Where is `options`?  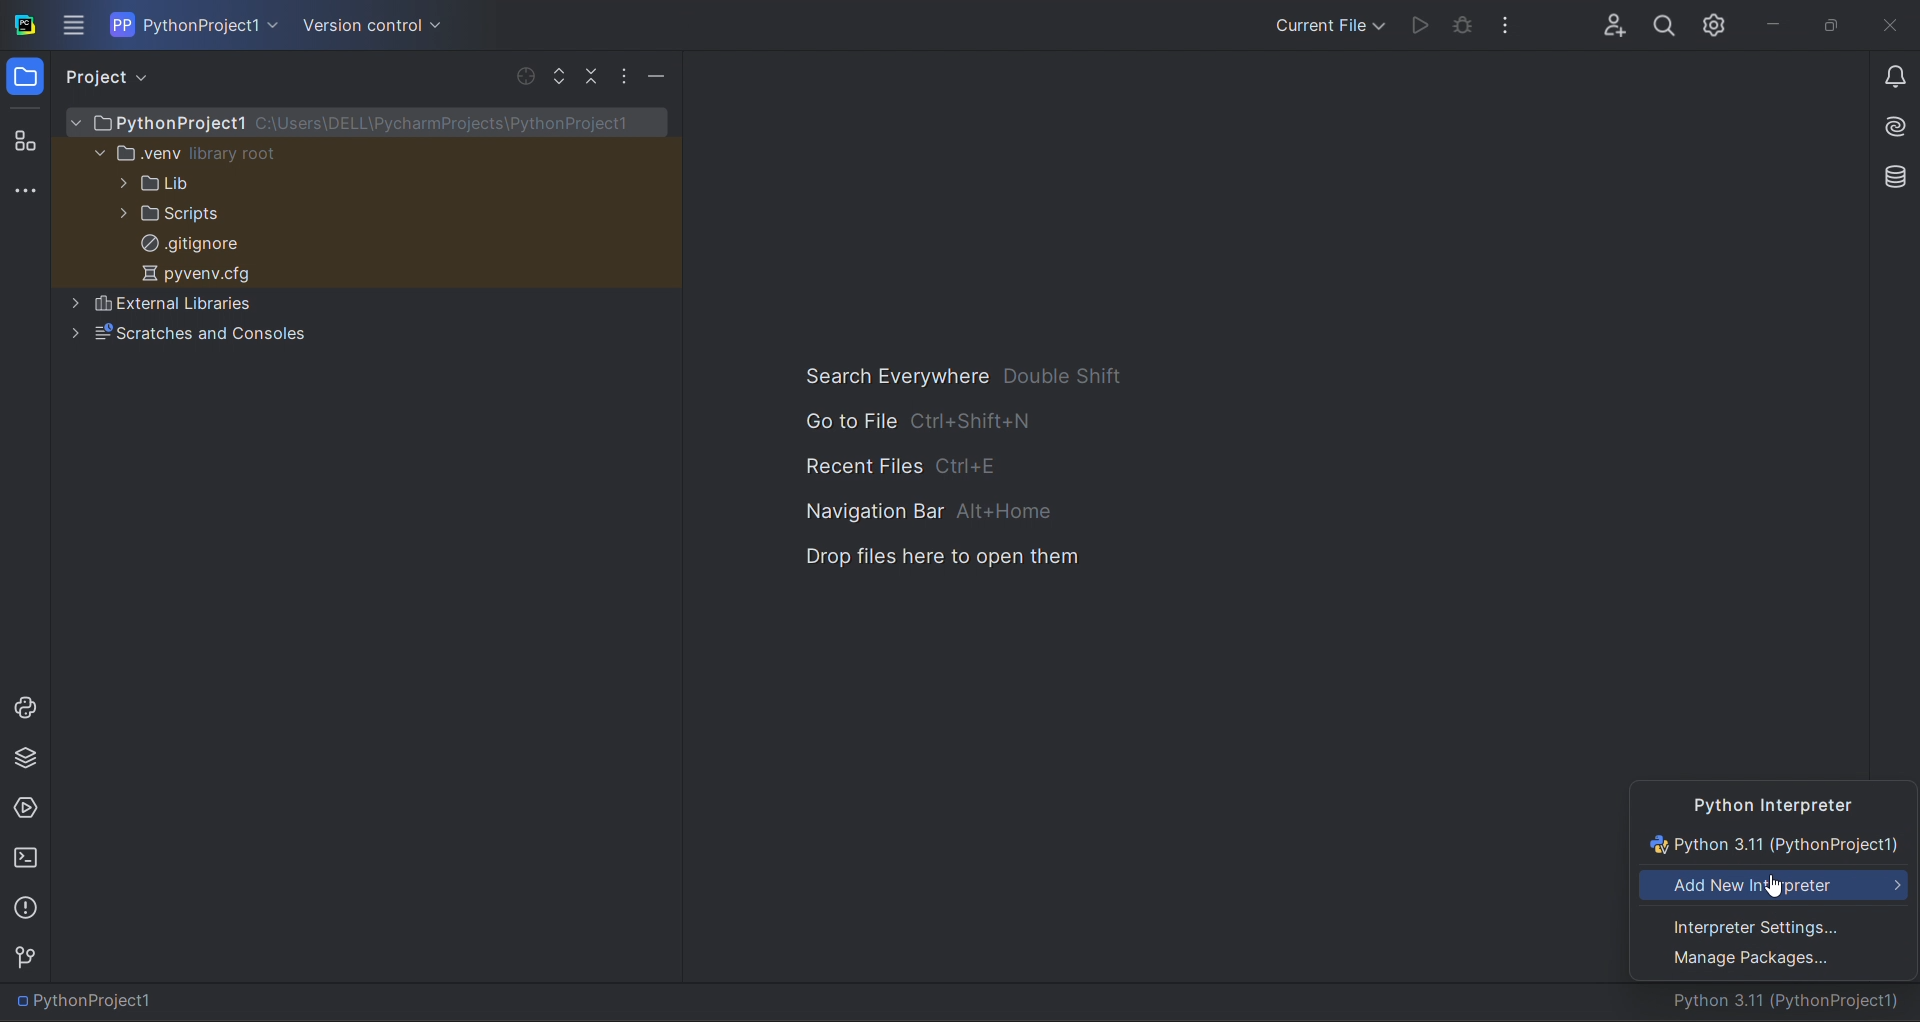 options is located at coordinates (626, 74).